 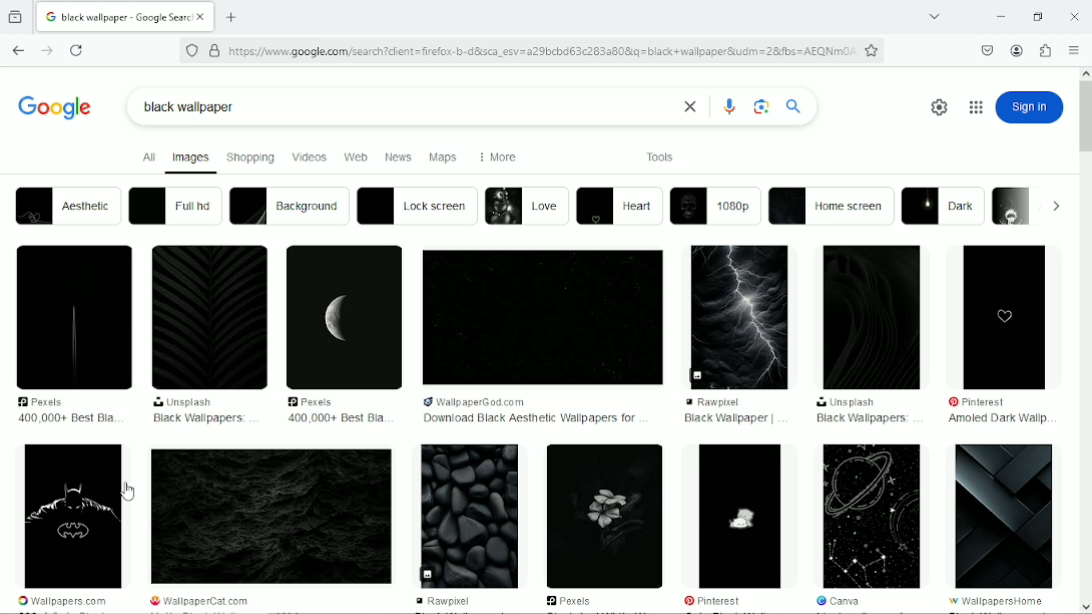 I want to click on black image, so click(x=75, y=318).